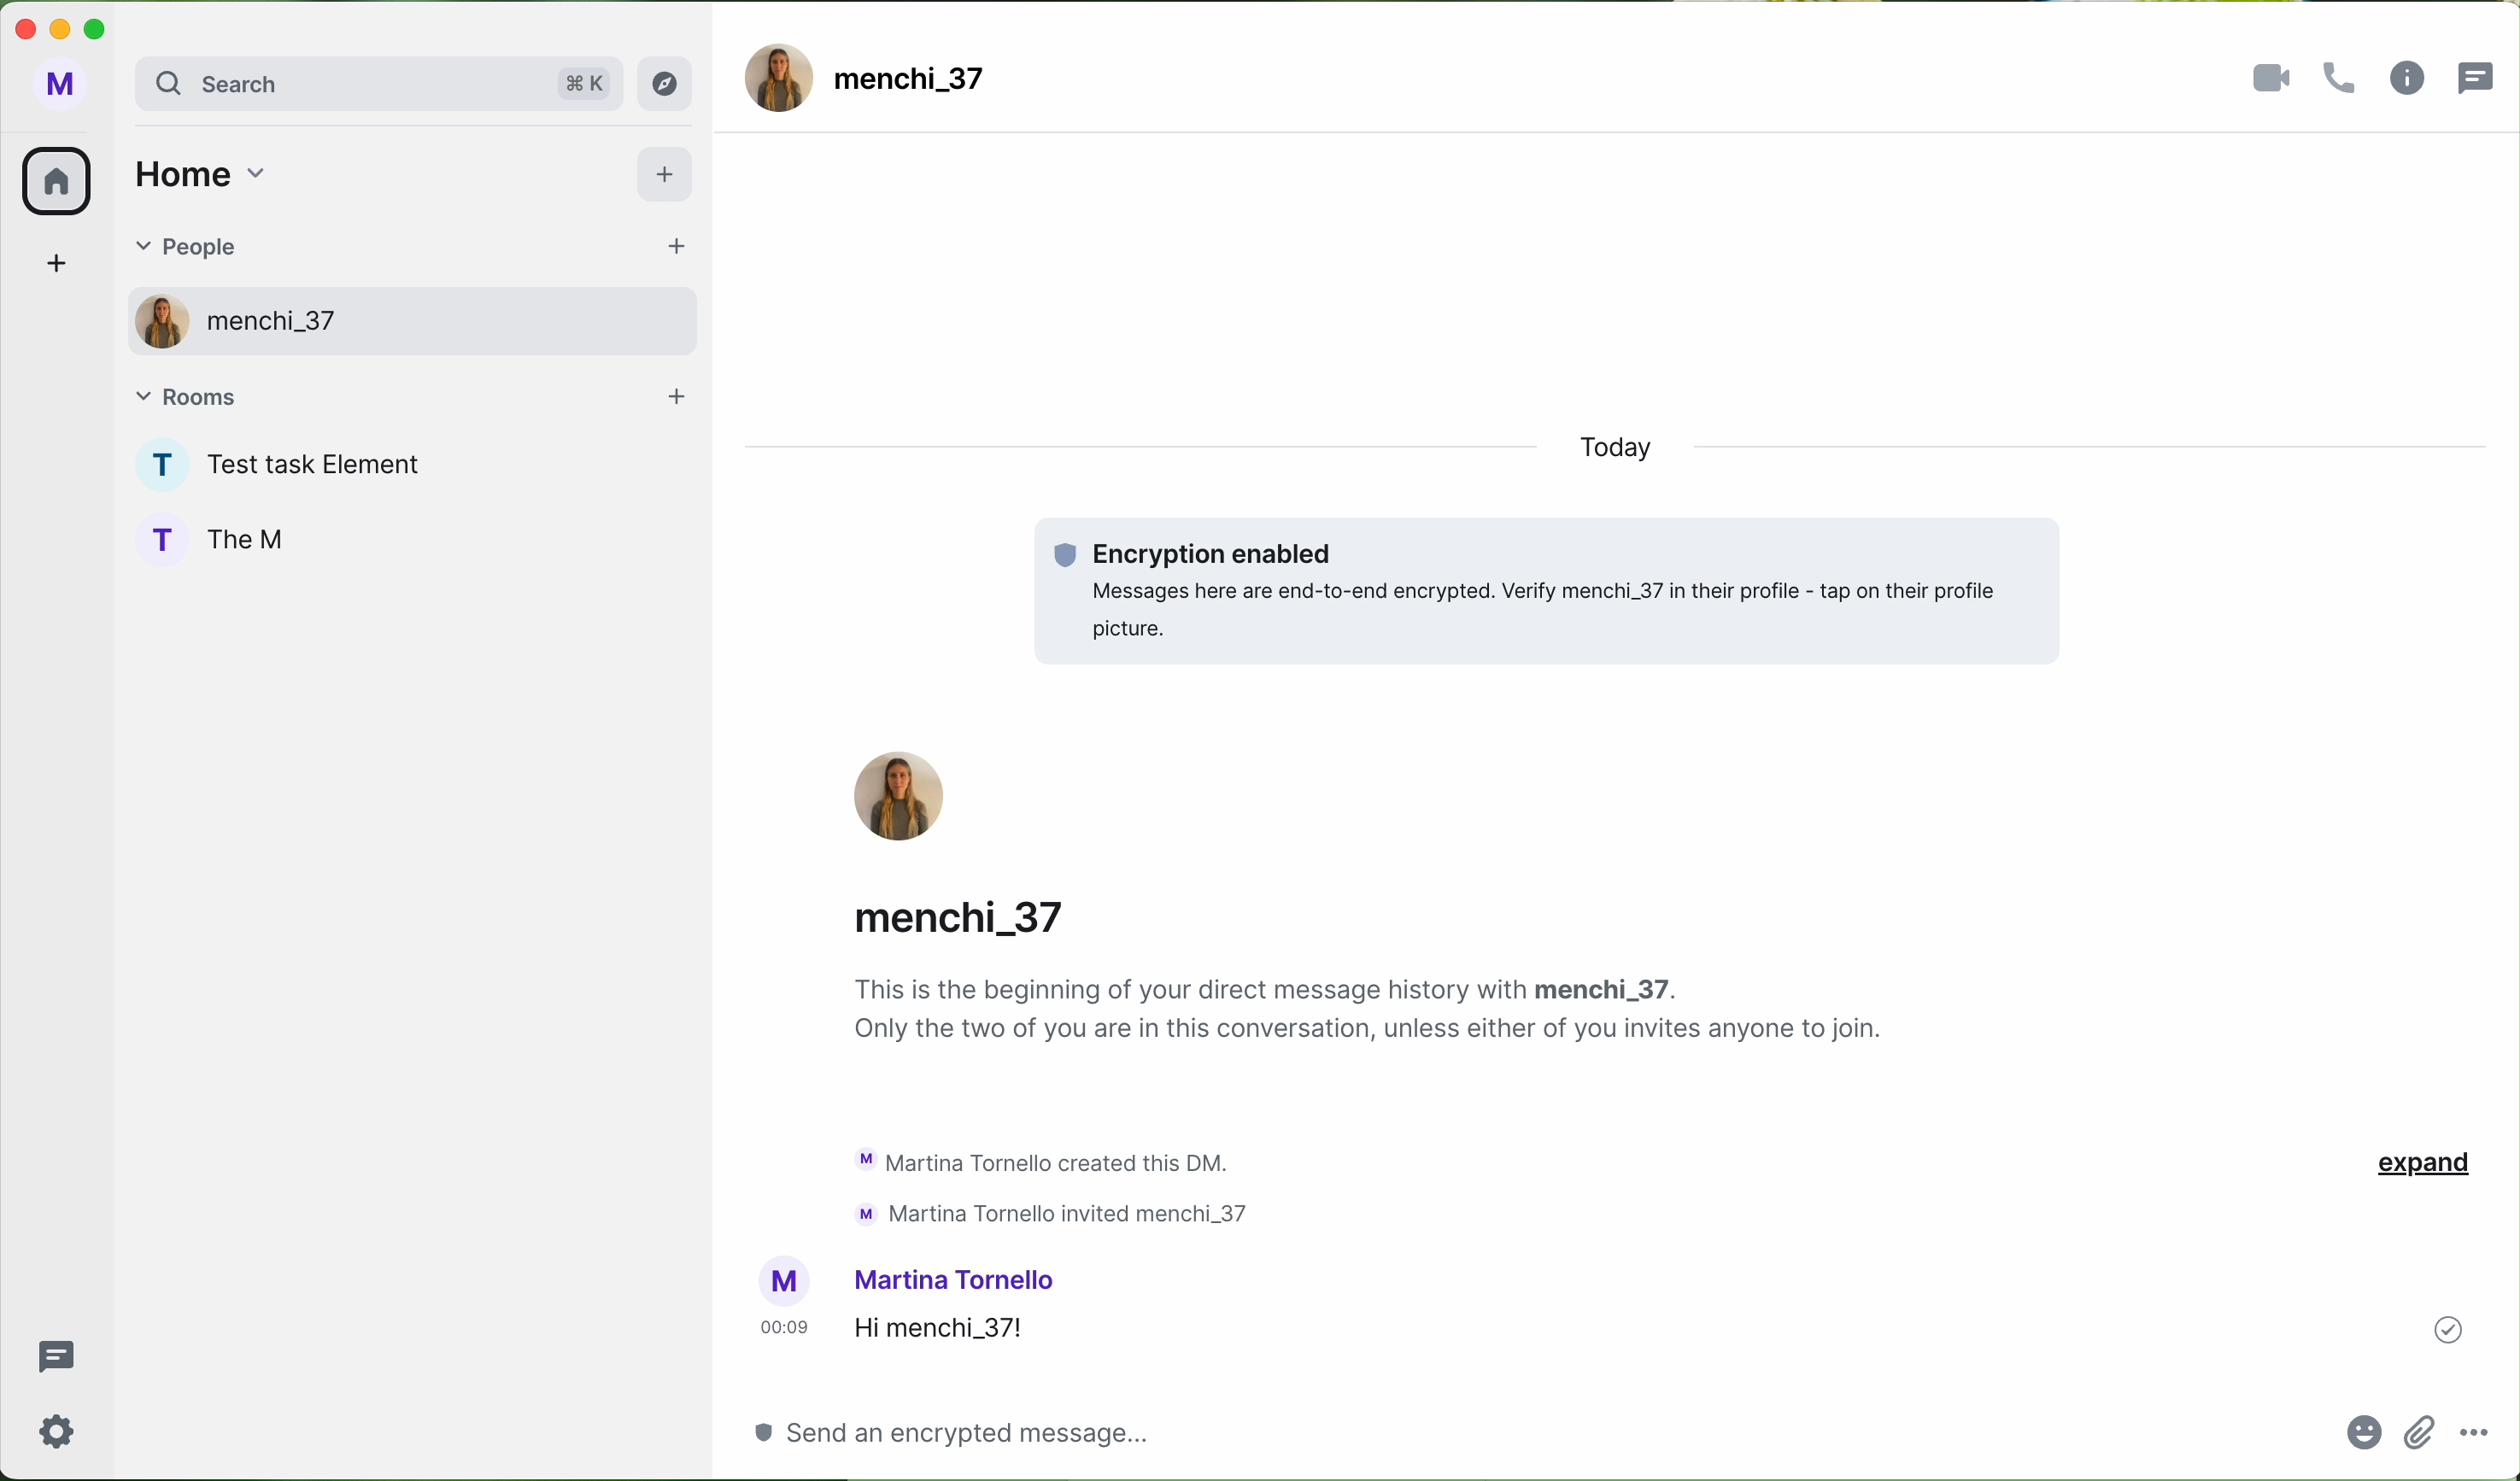 The height and width of the screenshot is (1481, 2520). I want to click on sent, so click(2447, 1331).